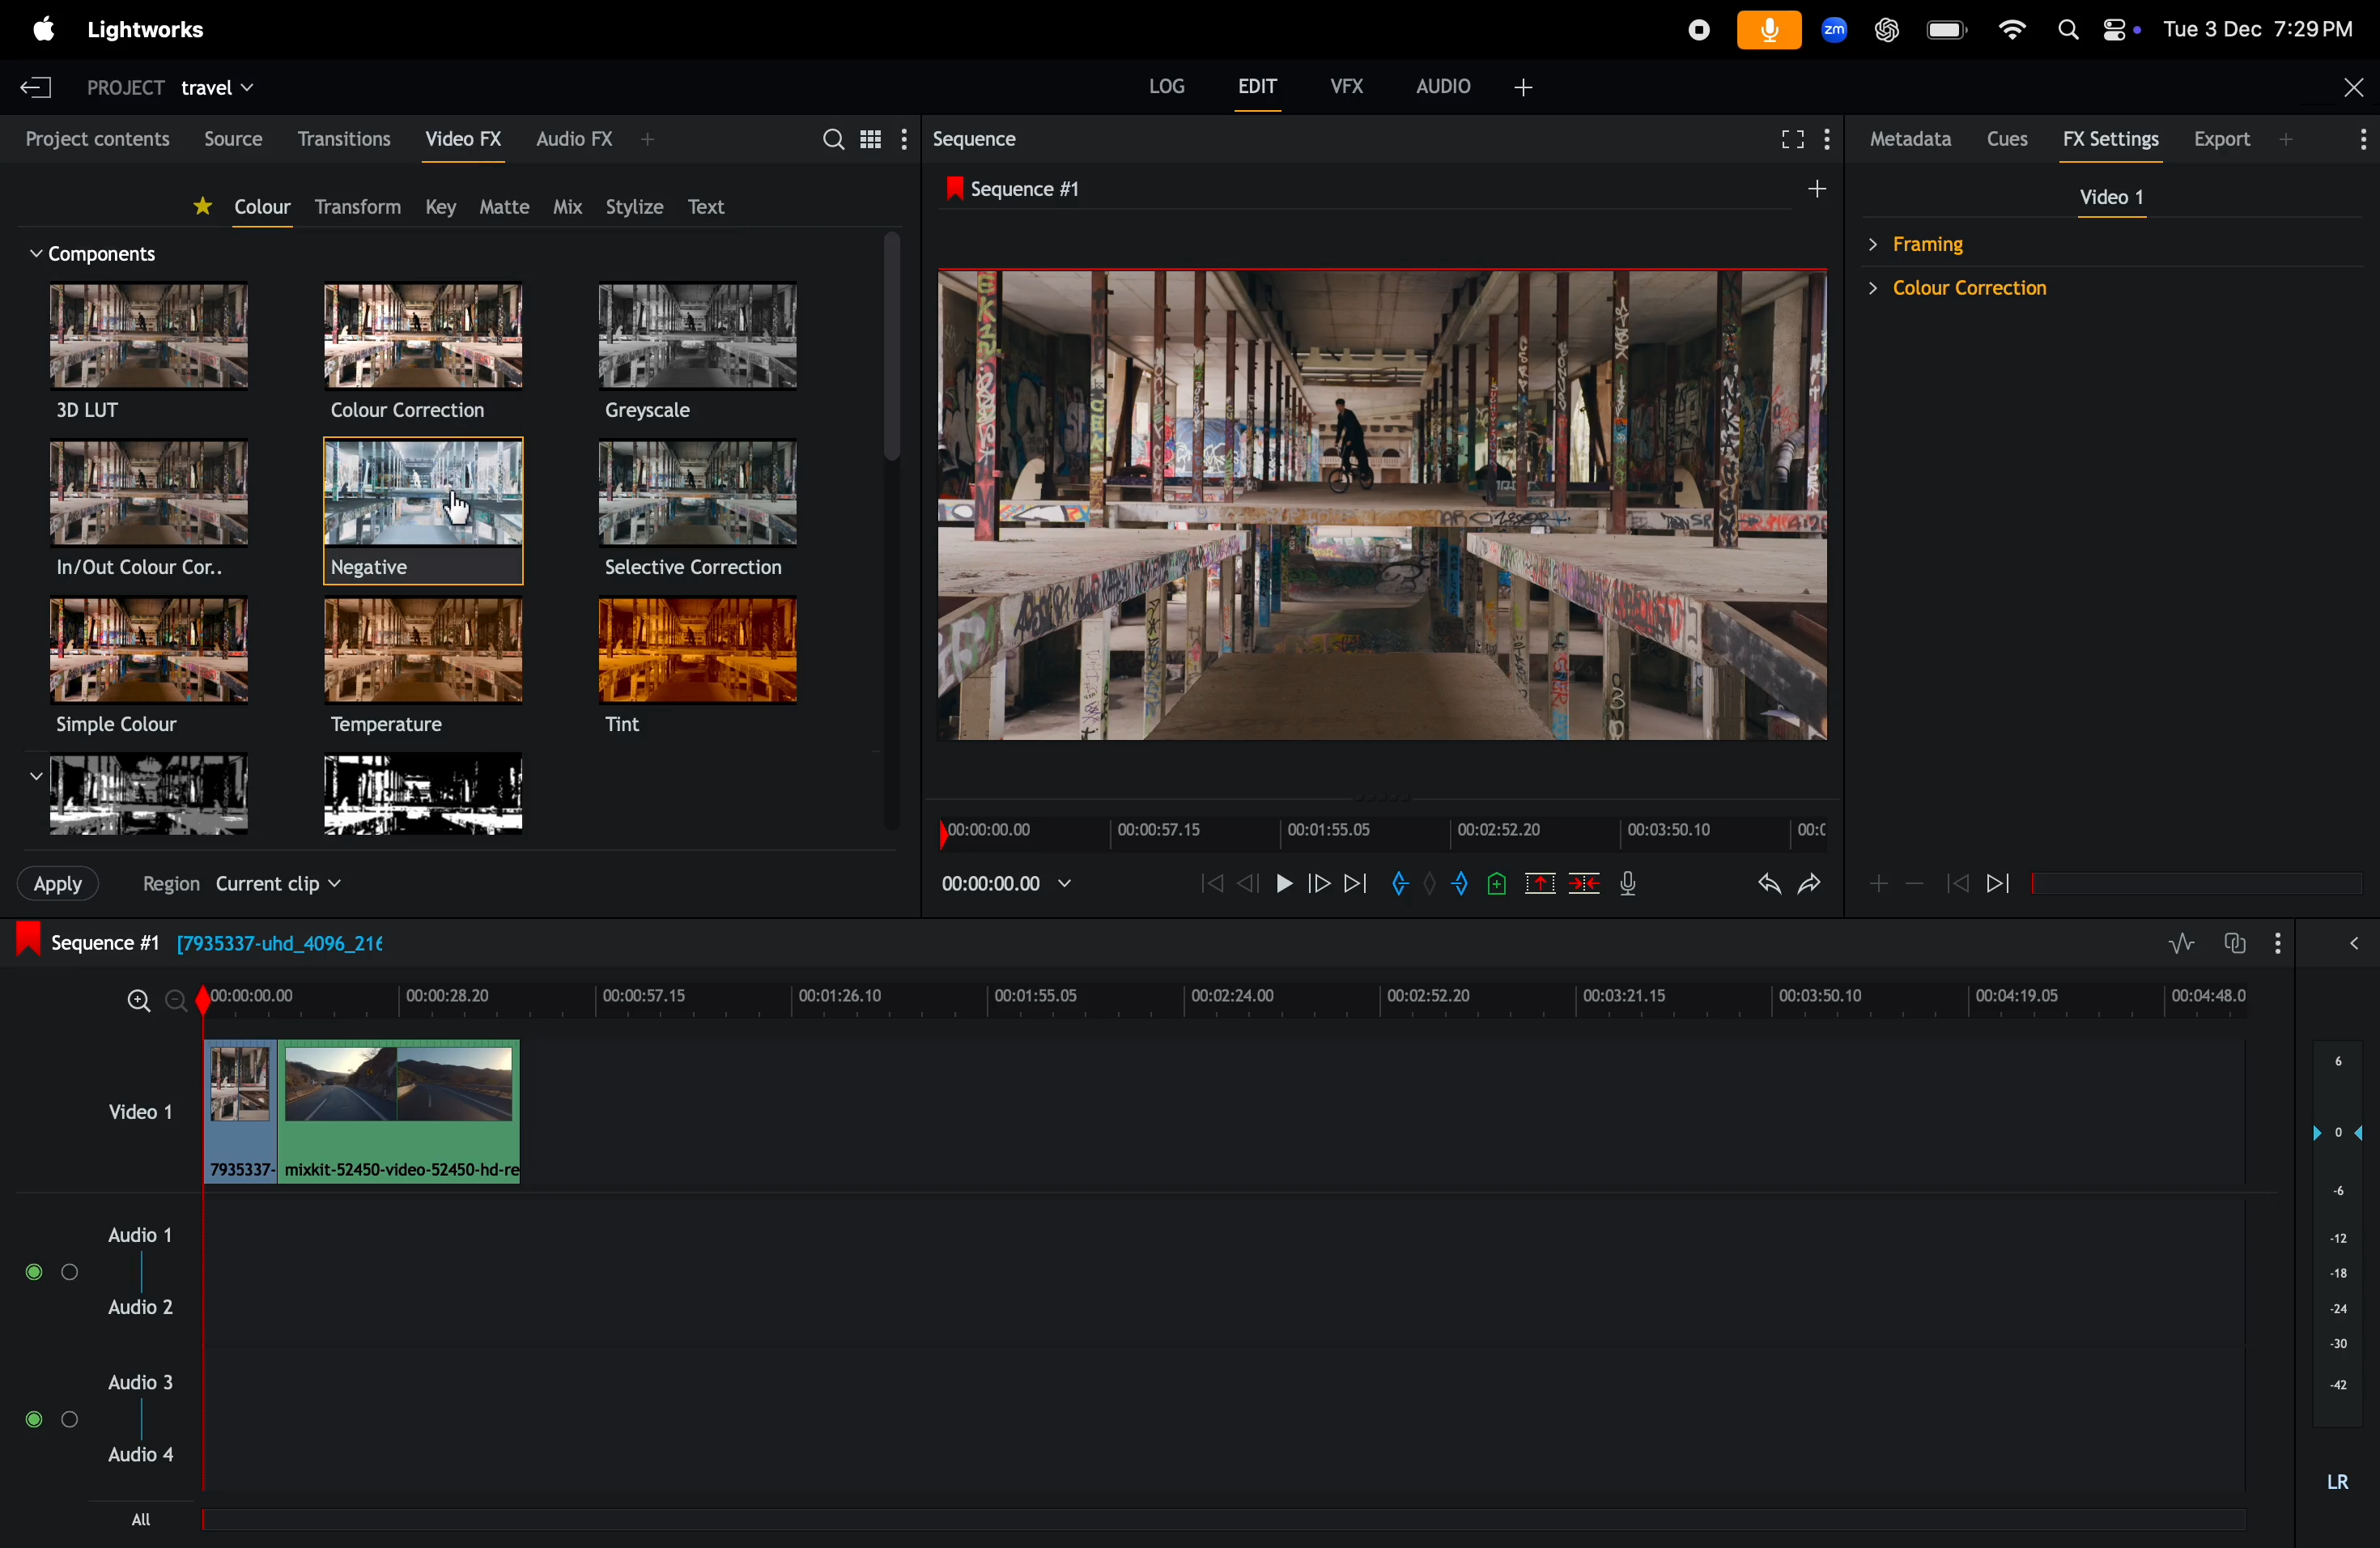 The width and height of the screenshot is (2380, 1548). I want to click on audio 2, so click(151, 1307).